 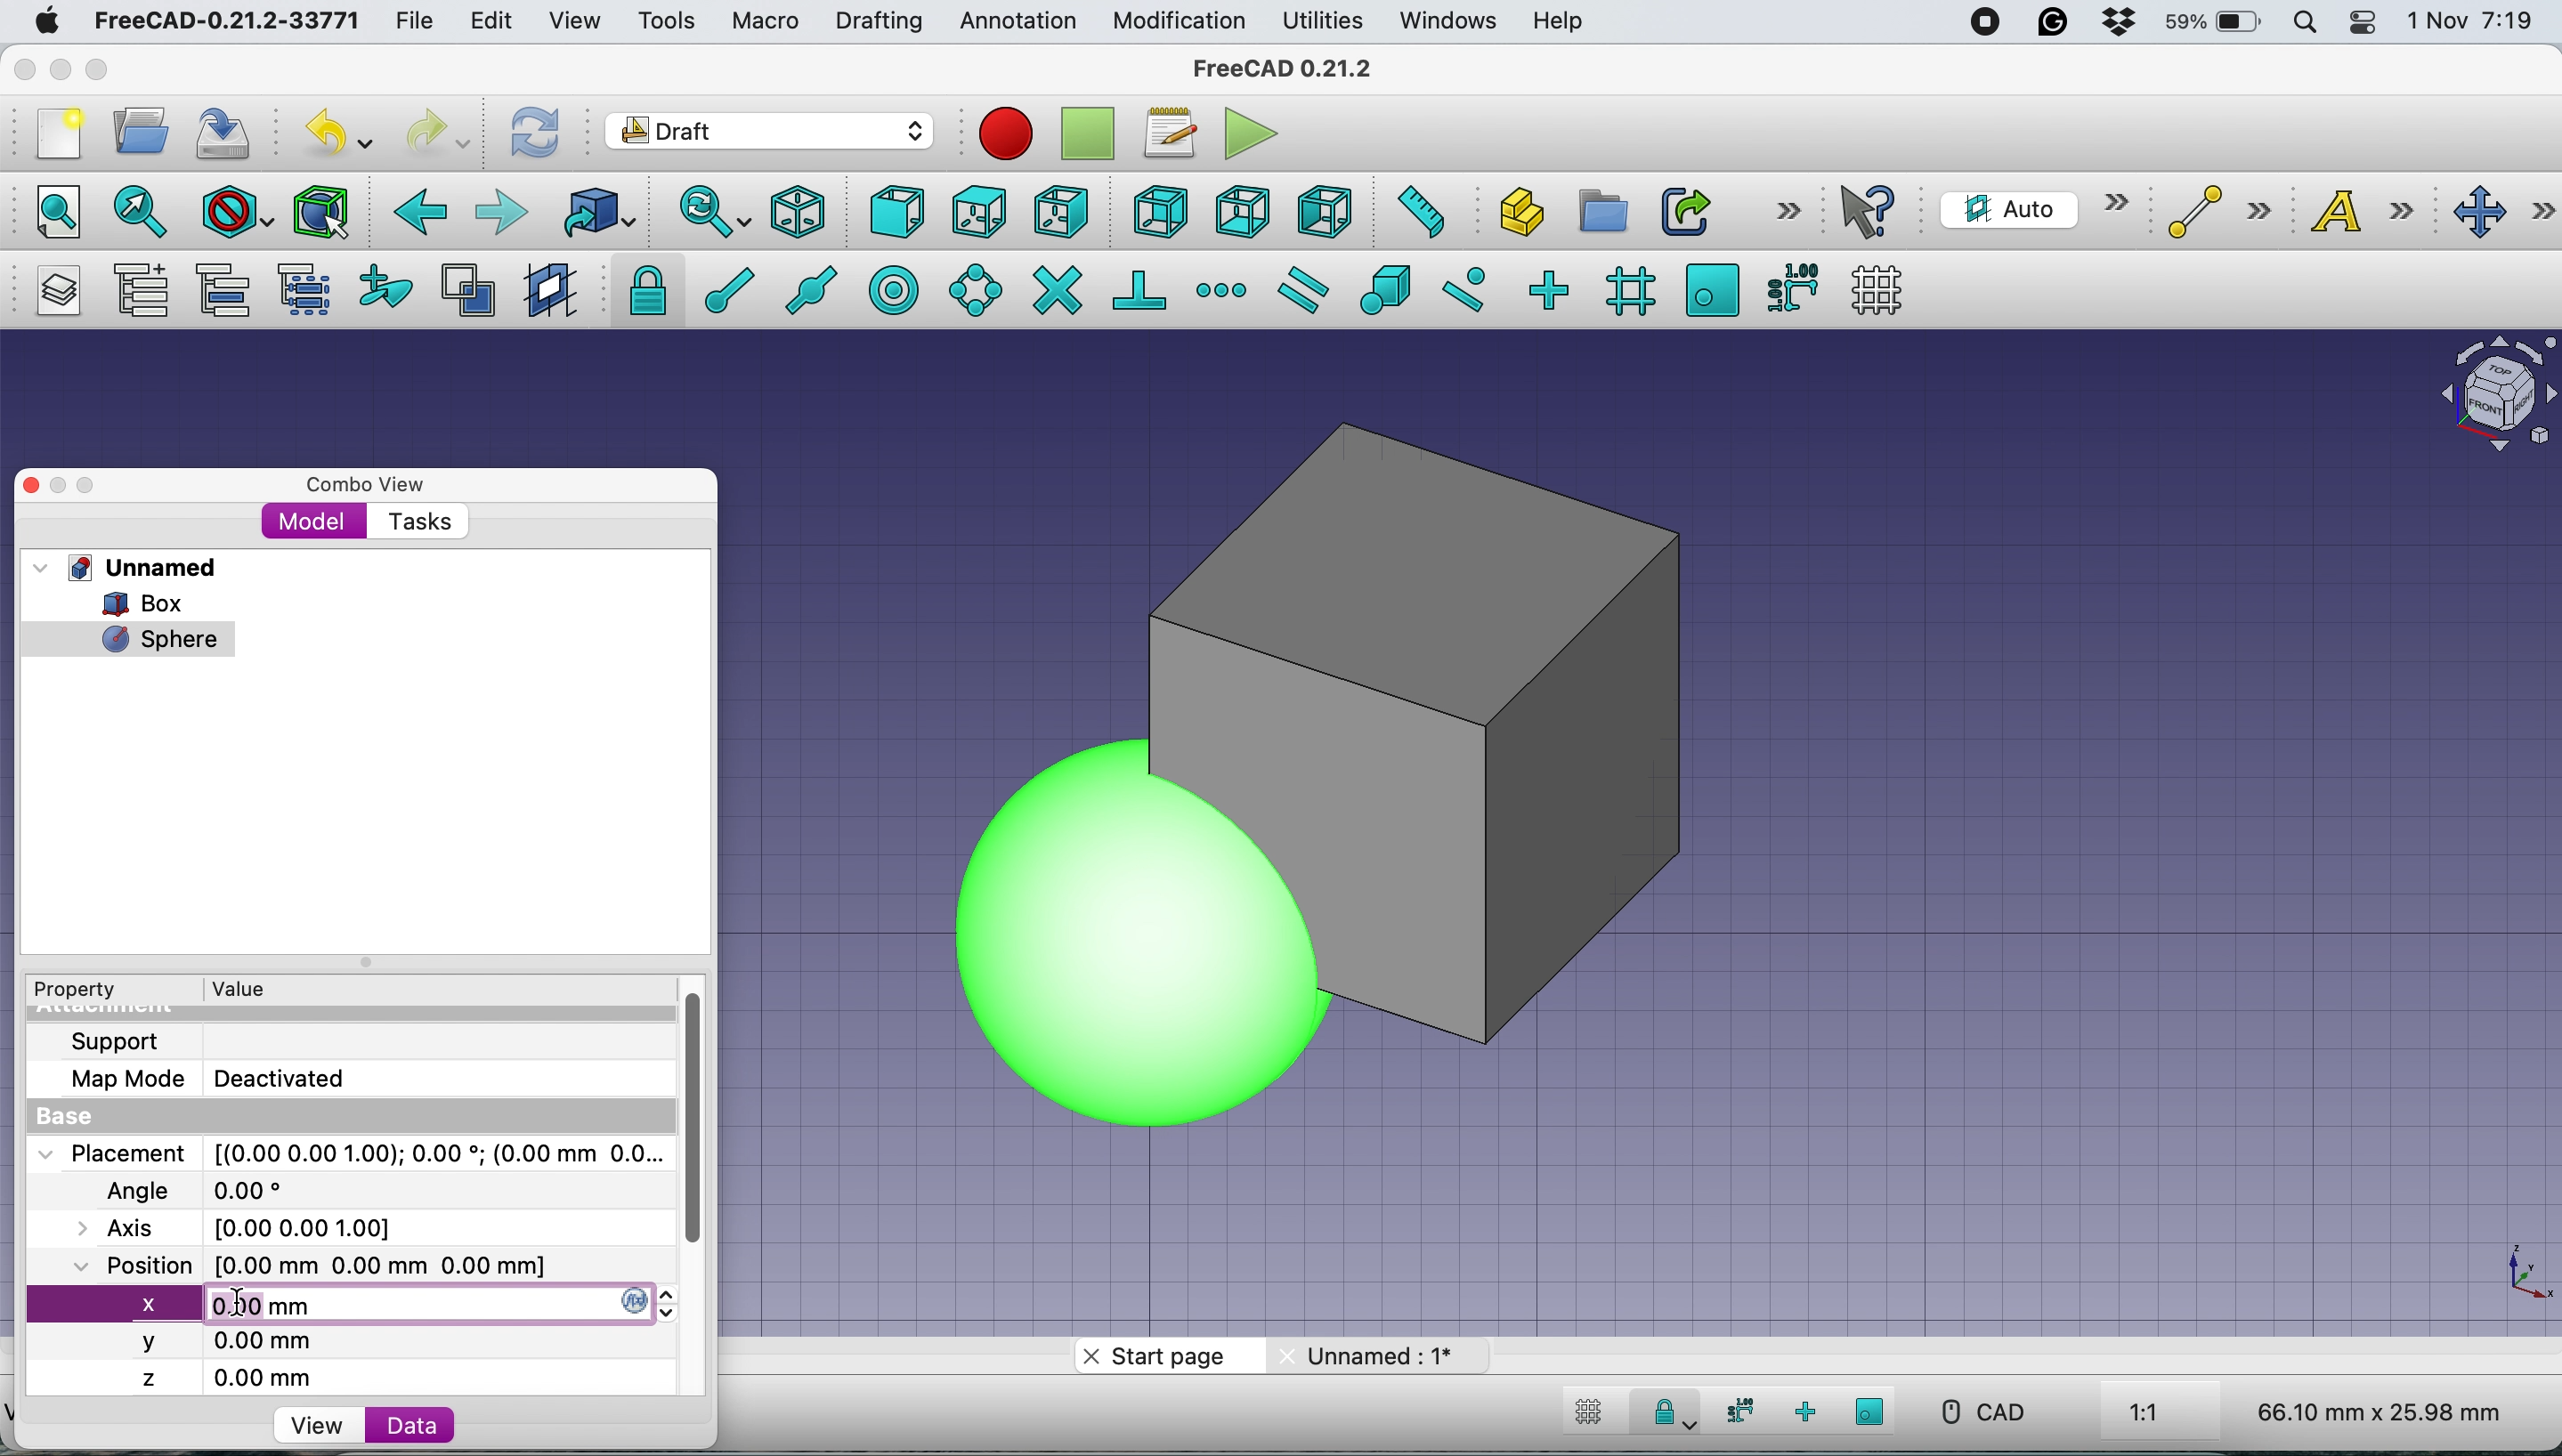 What do you see at coordinates (247, 1306) in the screenshot?
I see `cursor` at bounding box center [247, 1306].